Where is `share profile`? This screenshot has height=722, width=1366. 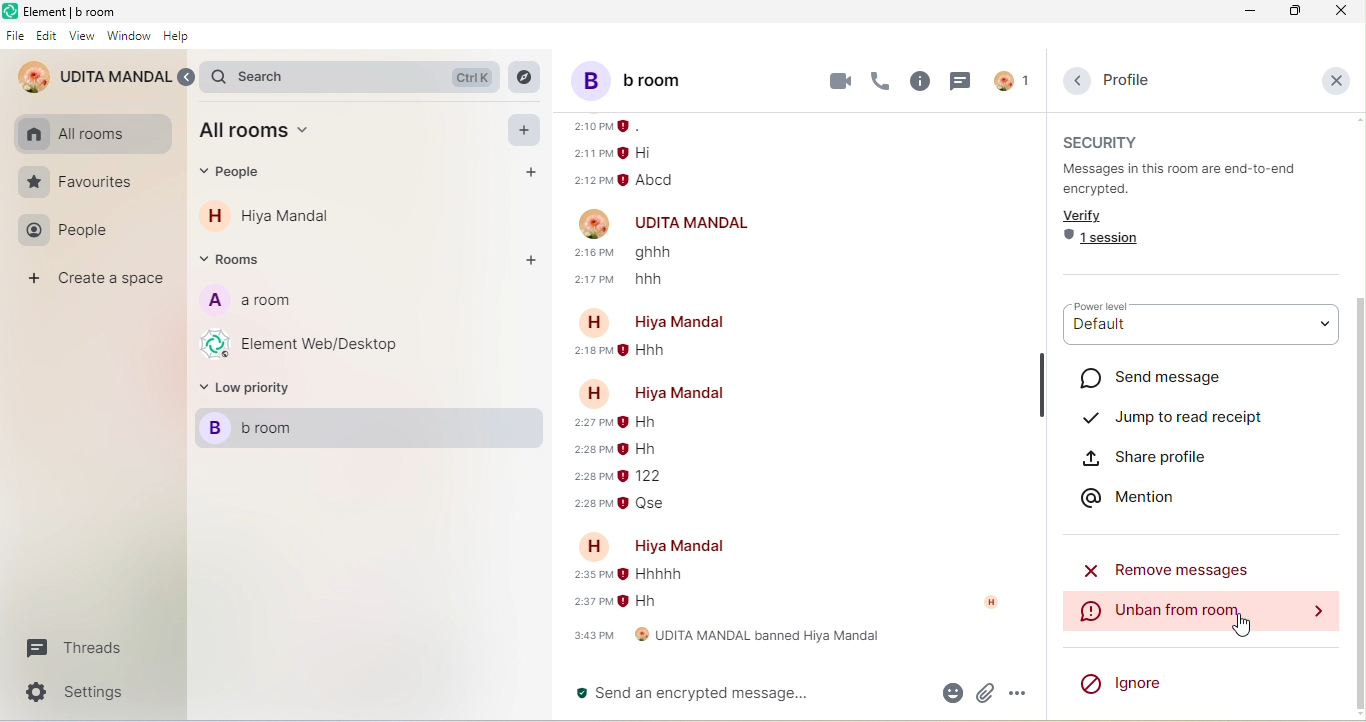 share profile is located at coordinates (1169, 456).